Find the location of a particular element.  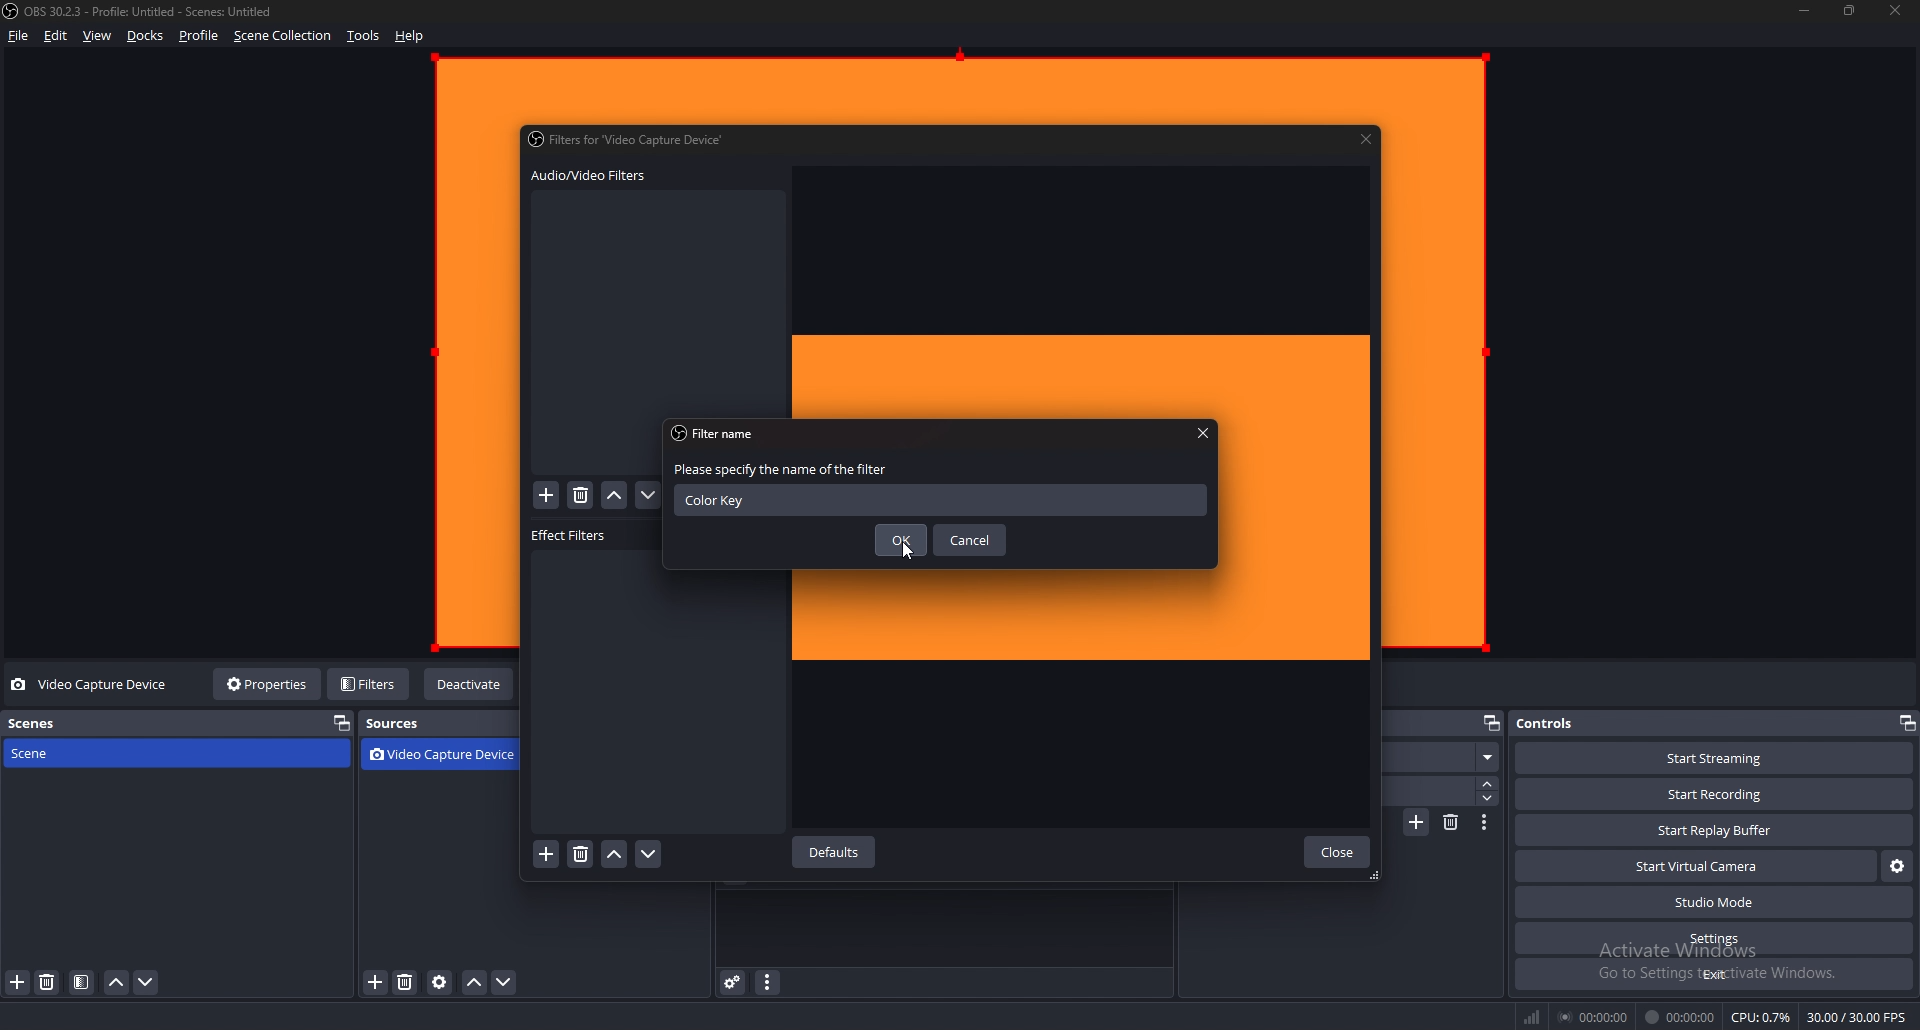

sources is located at coordinates (409, 724).